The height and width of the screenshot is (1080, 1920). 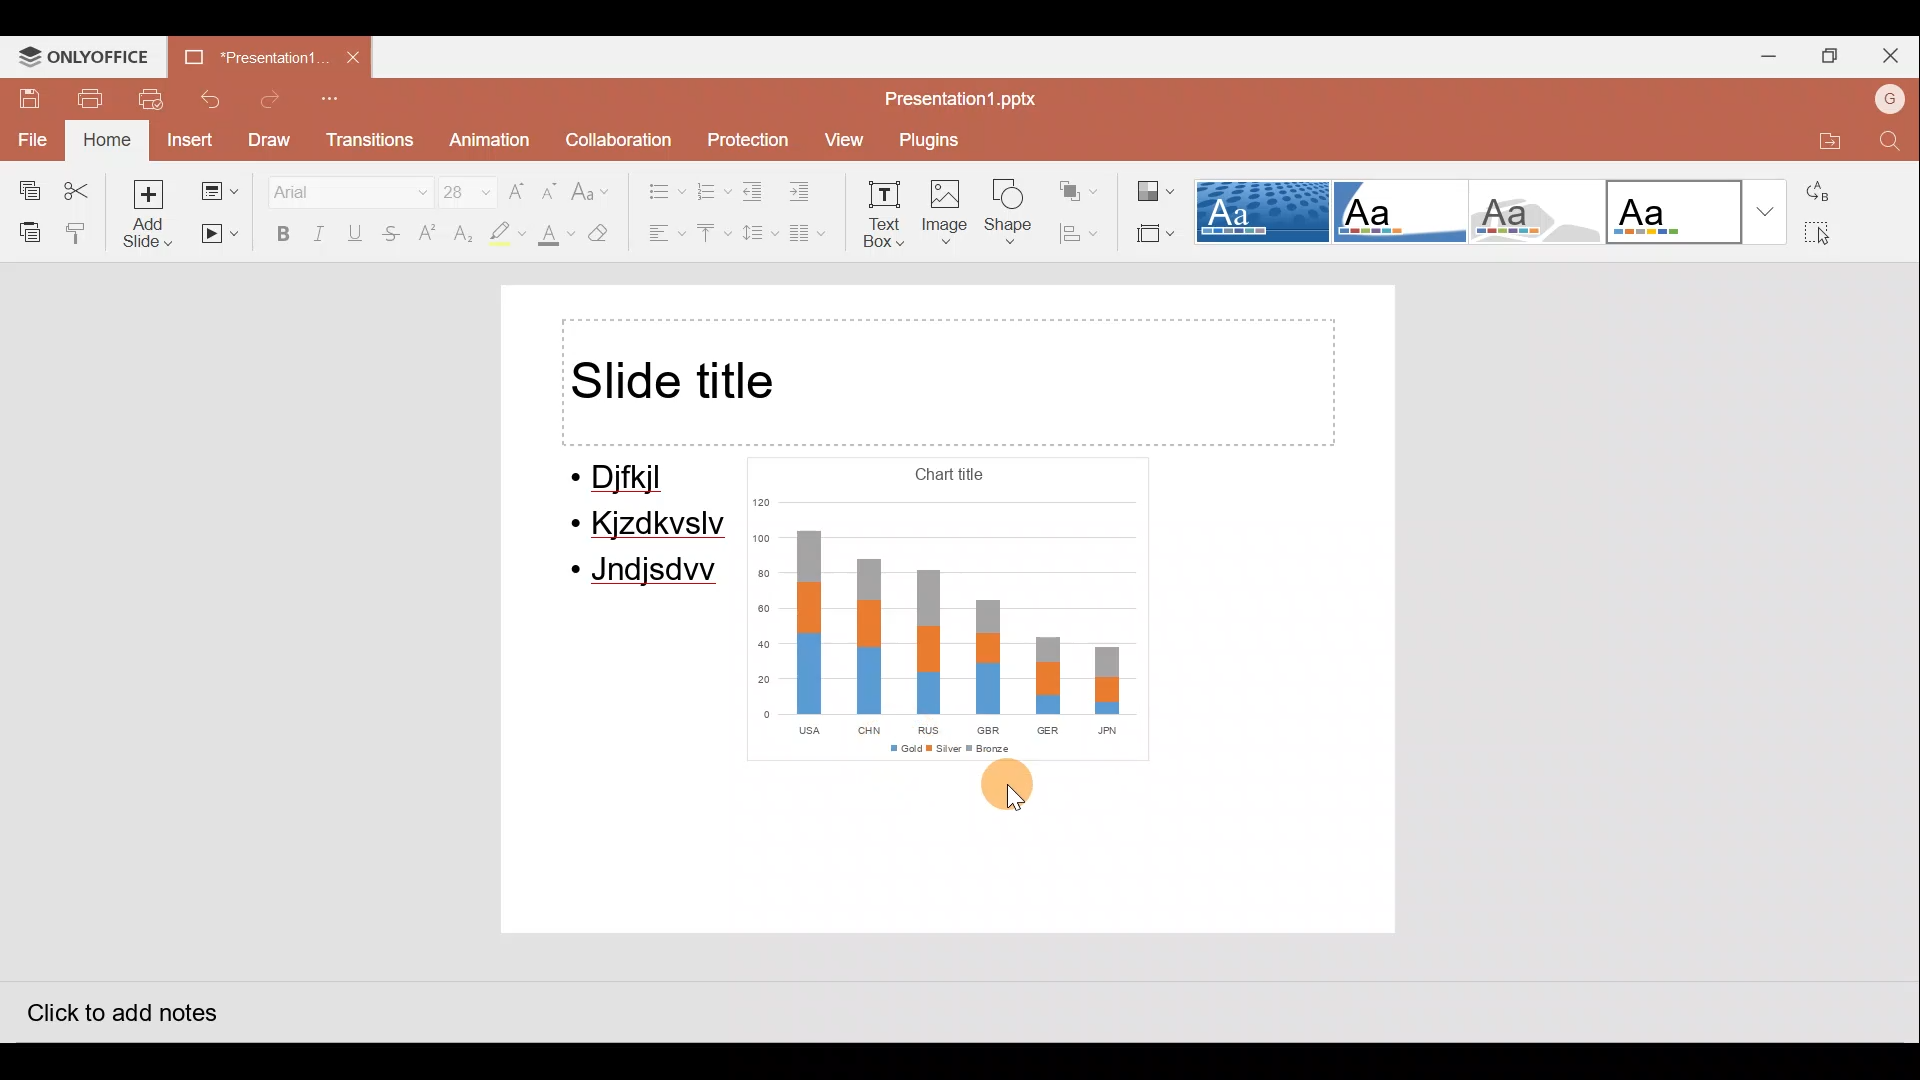 I want to click on Font name, so click(x=337, y=188).